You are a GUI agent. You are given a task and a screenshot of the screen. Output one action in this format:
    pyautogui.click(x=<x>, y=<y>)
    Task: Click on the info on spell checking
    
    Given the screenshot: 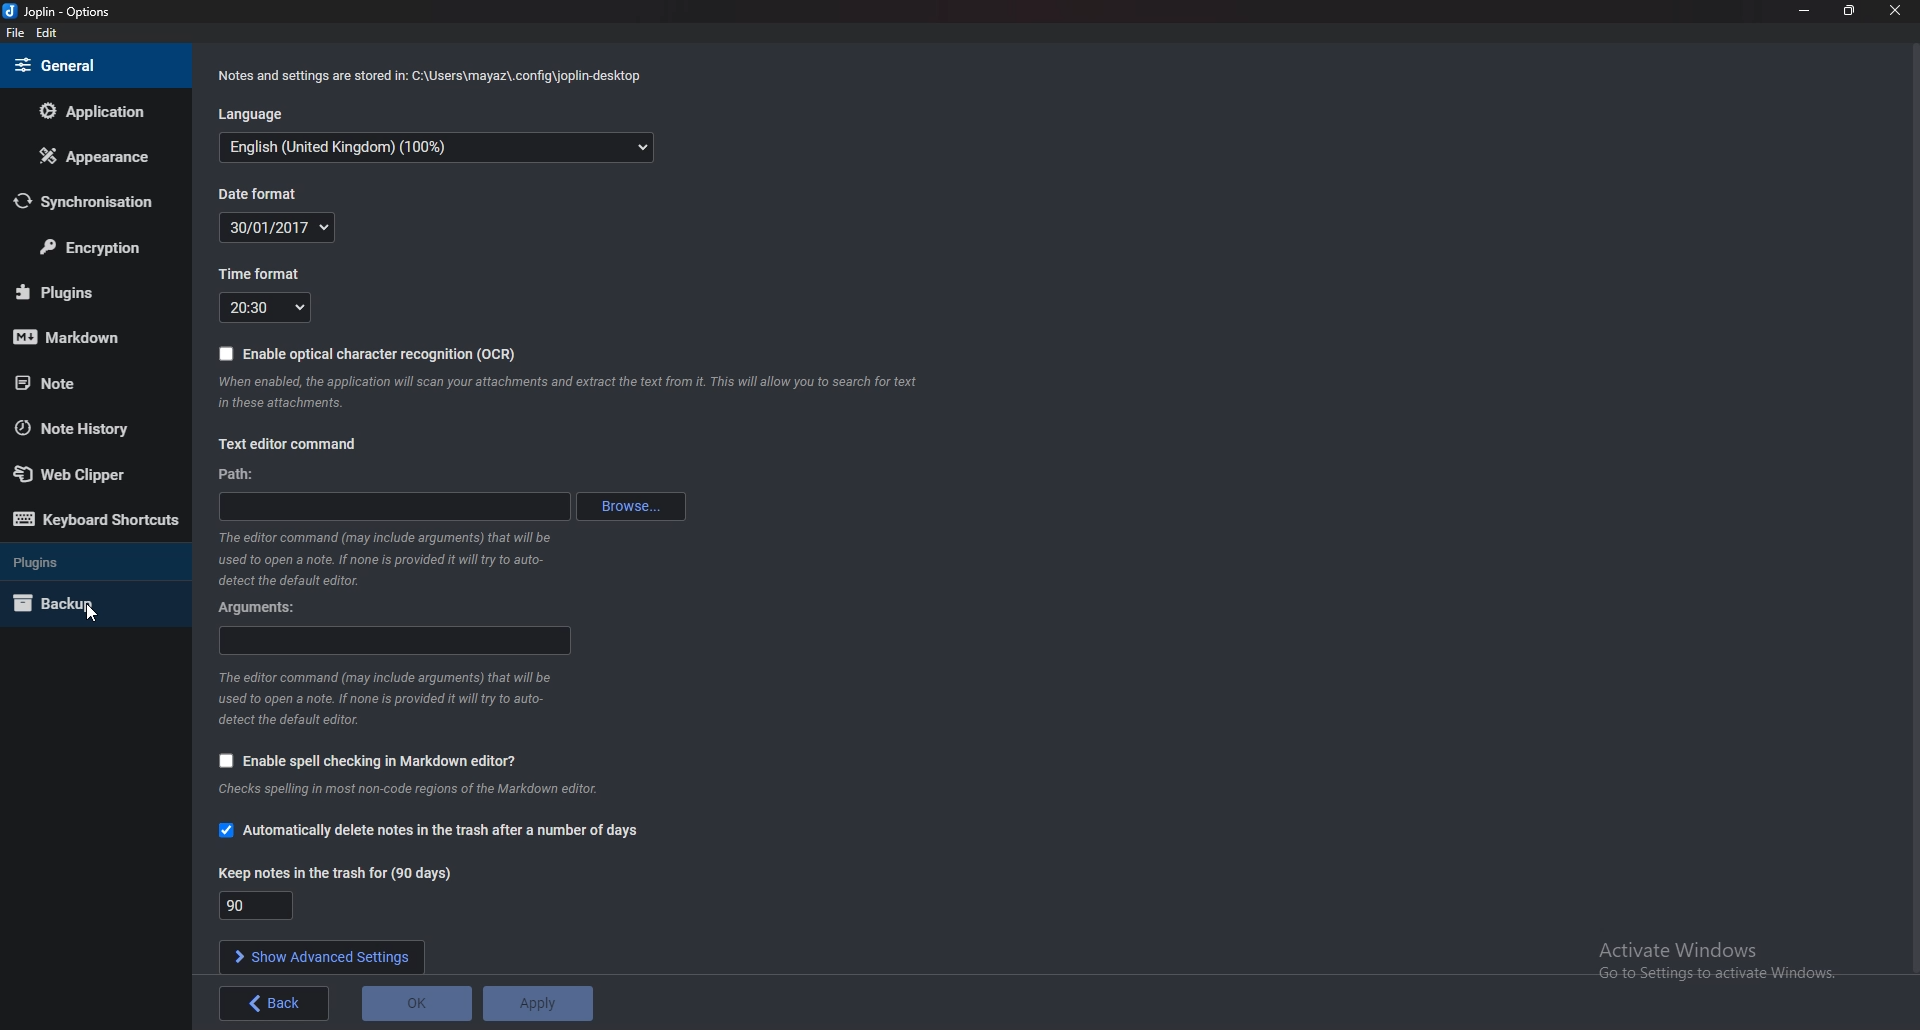 What is the action you would take?
    pyautogui.click(x=439, y=788)
    